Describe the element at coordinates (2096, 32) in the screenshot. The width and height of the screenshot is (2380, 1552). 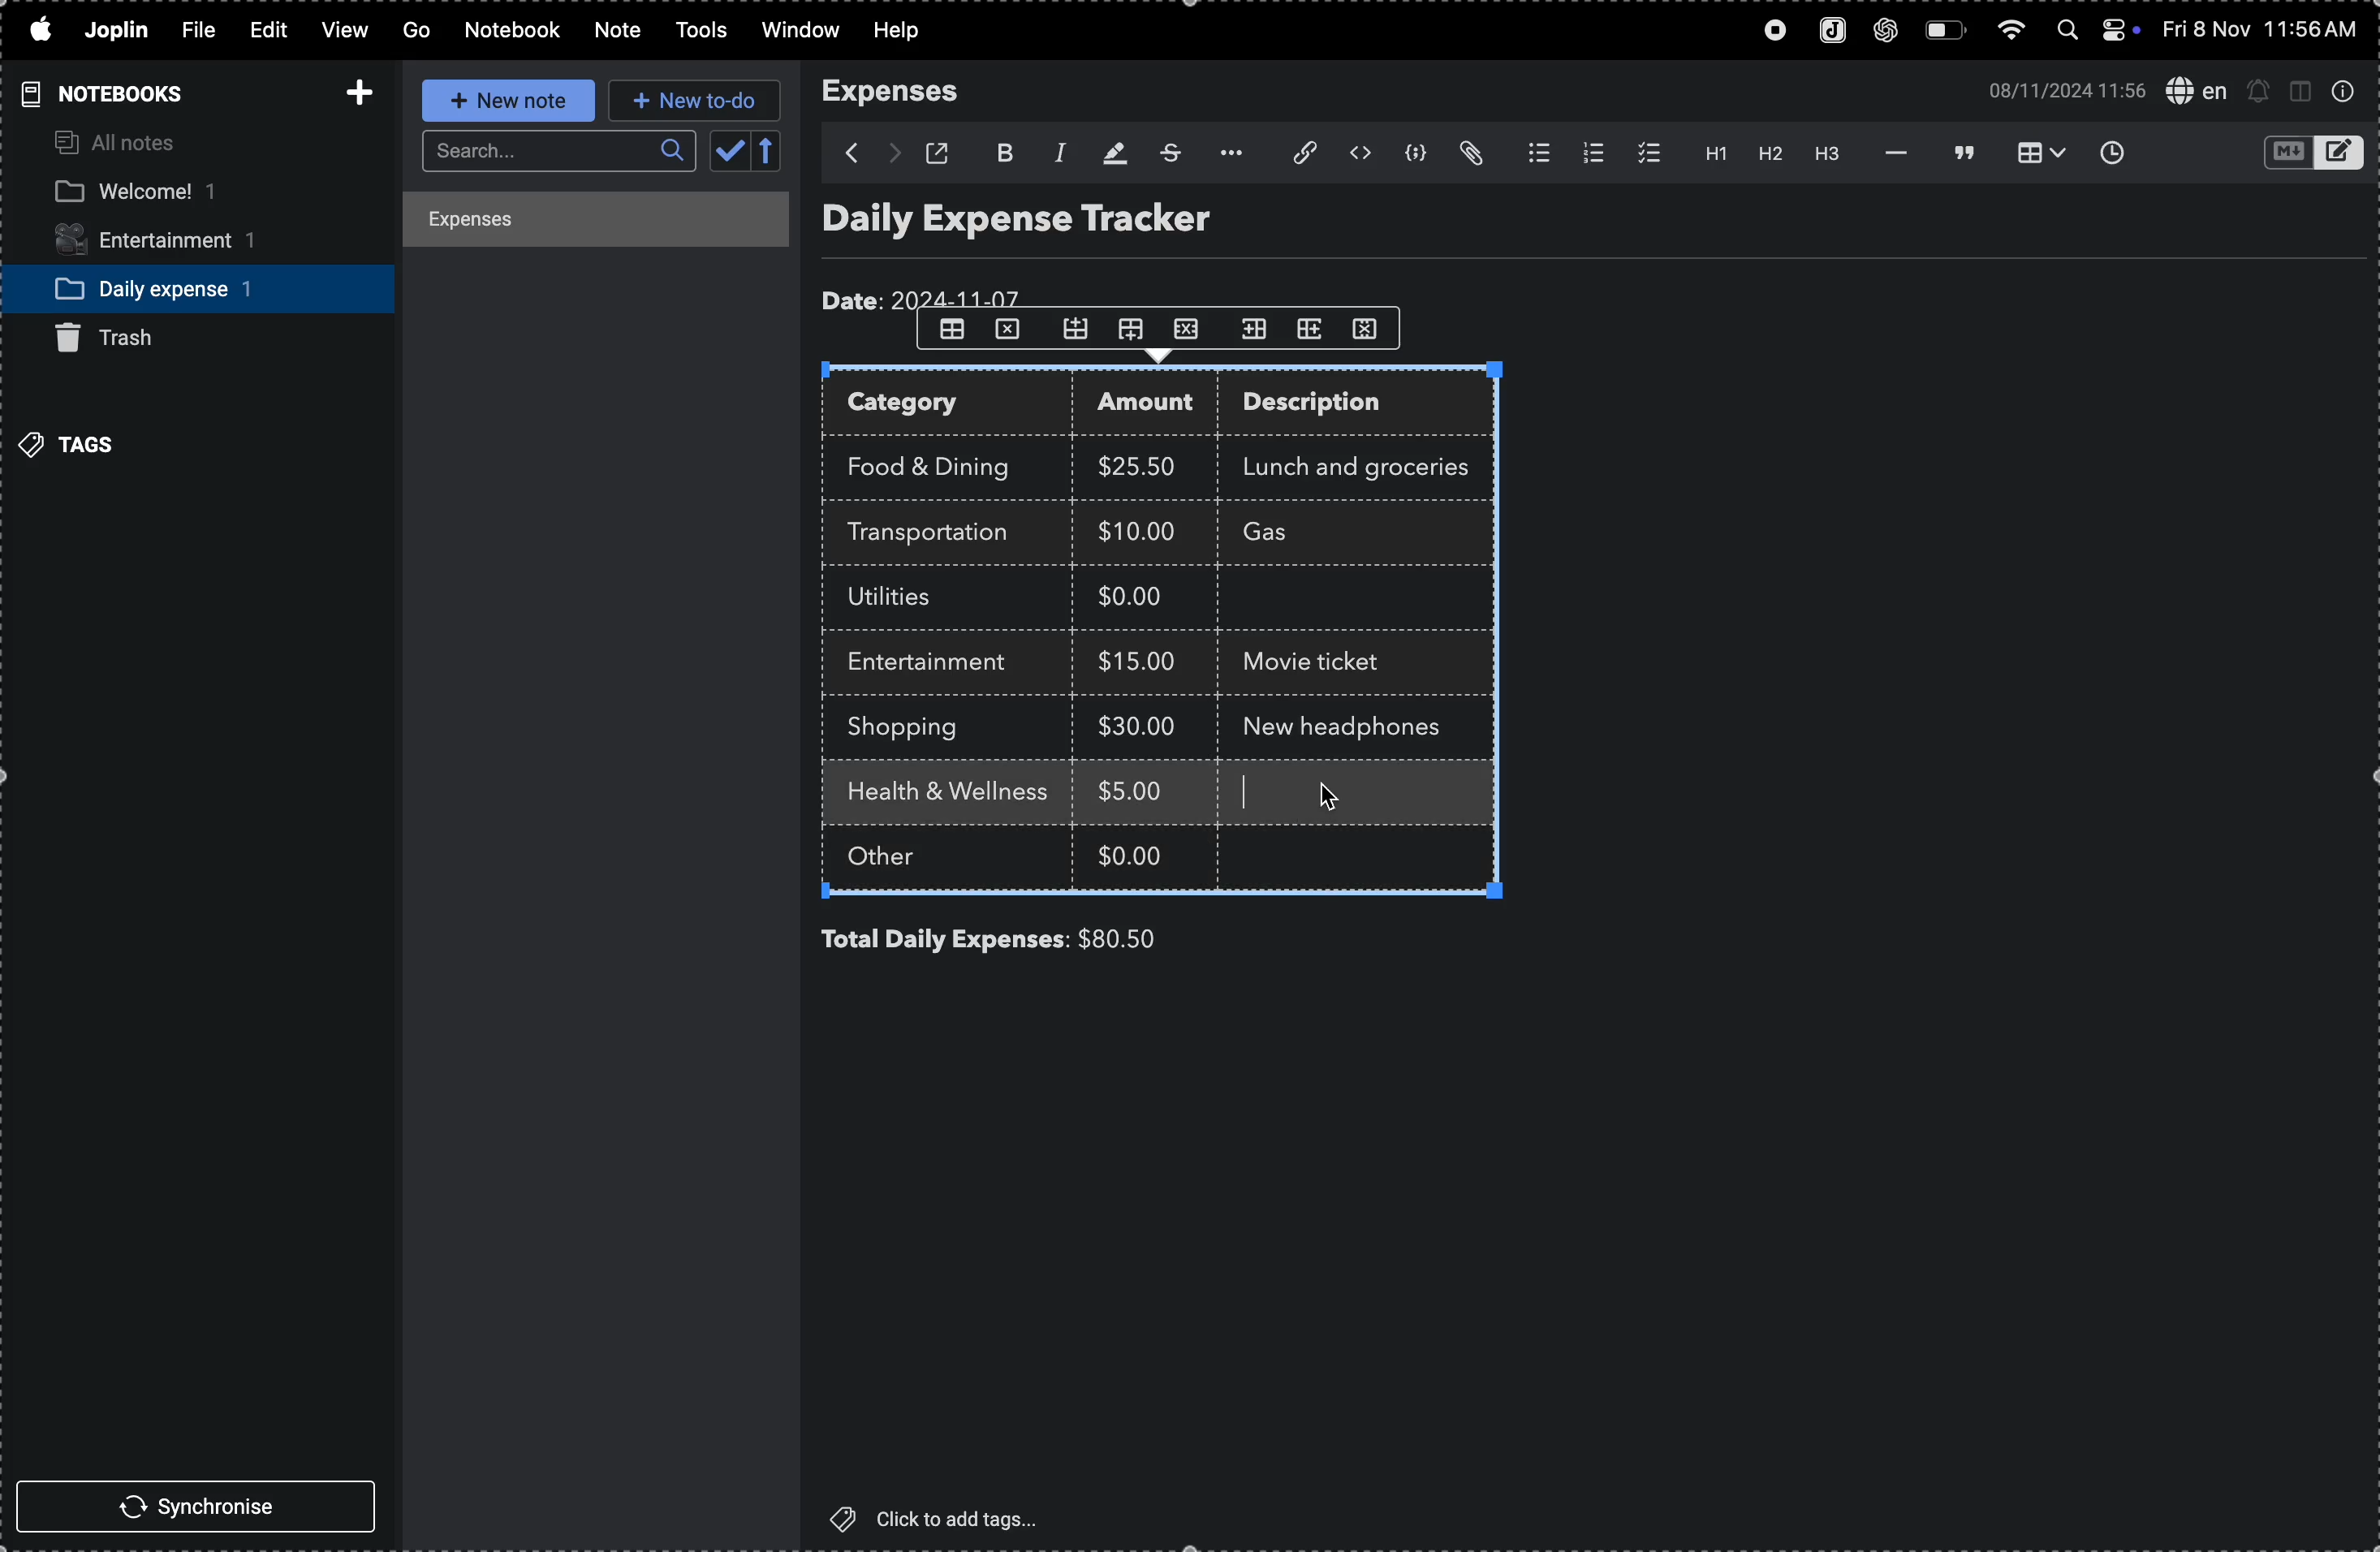
I see `apple widgets` at that location.